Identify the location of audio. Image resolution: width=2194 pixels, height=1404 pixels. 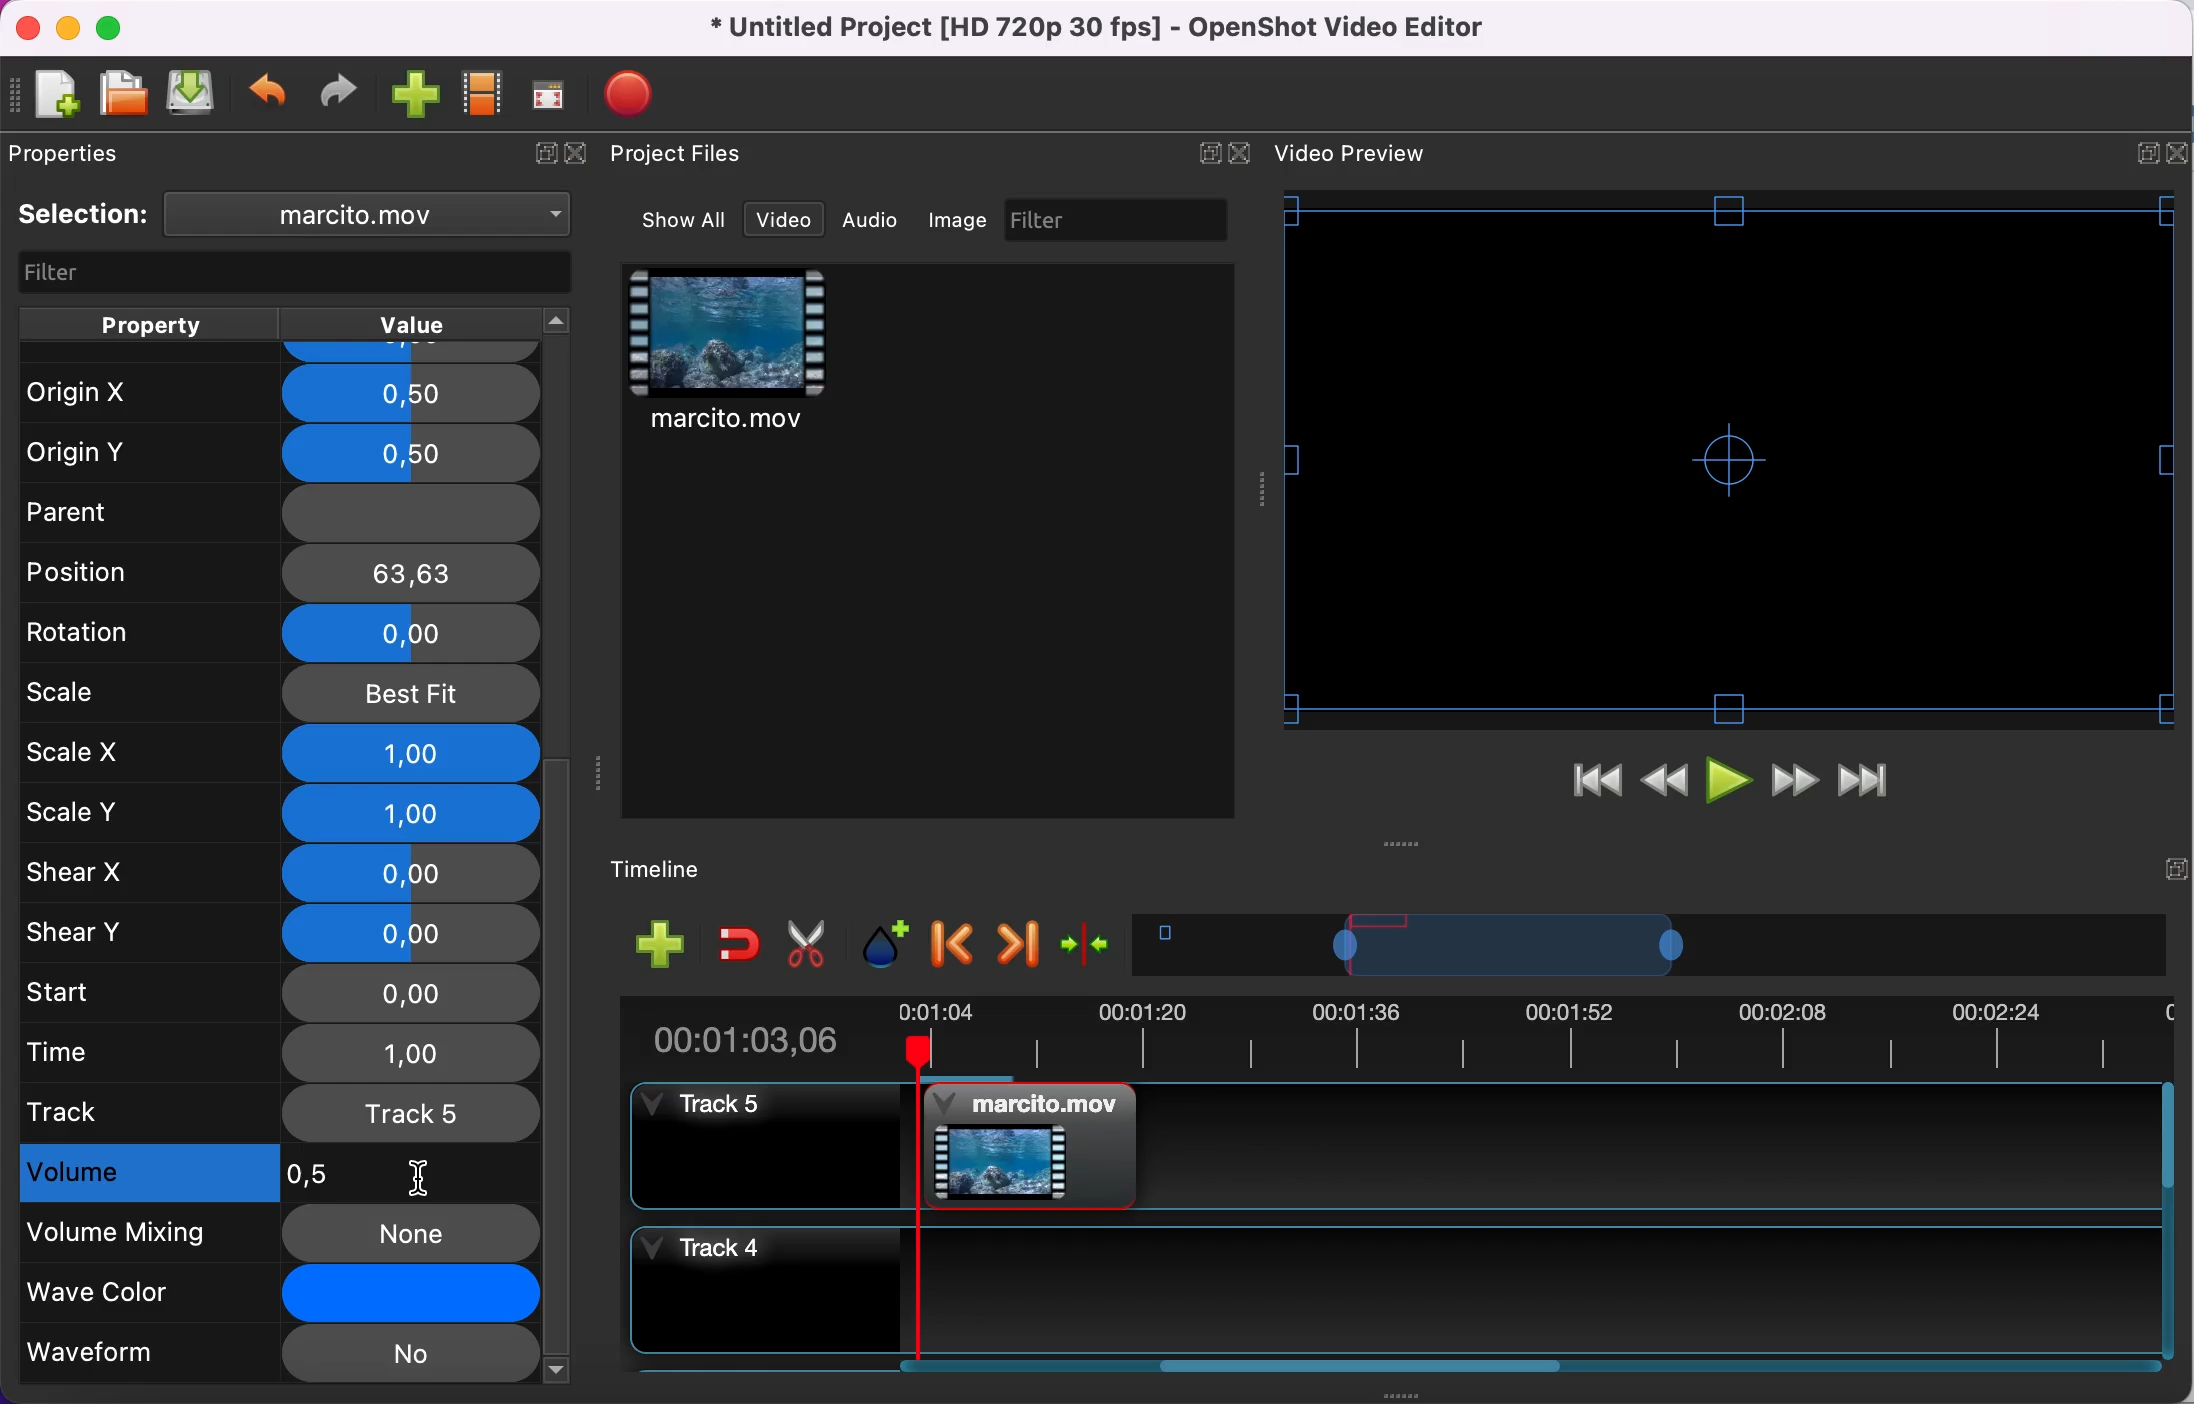
(871, 219).